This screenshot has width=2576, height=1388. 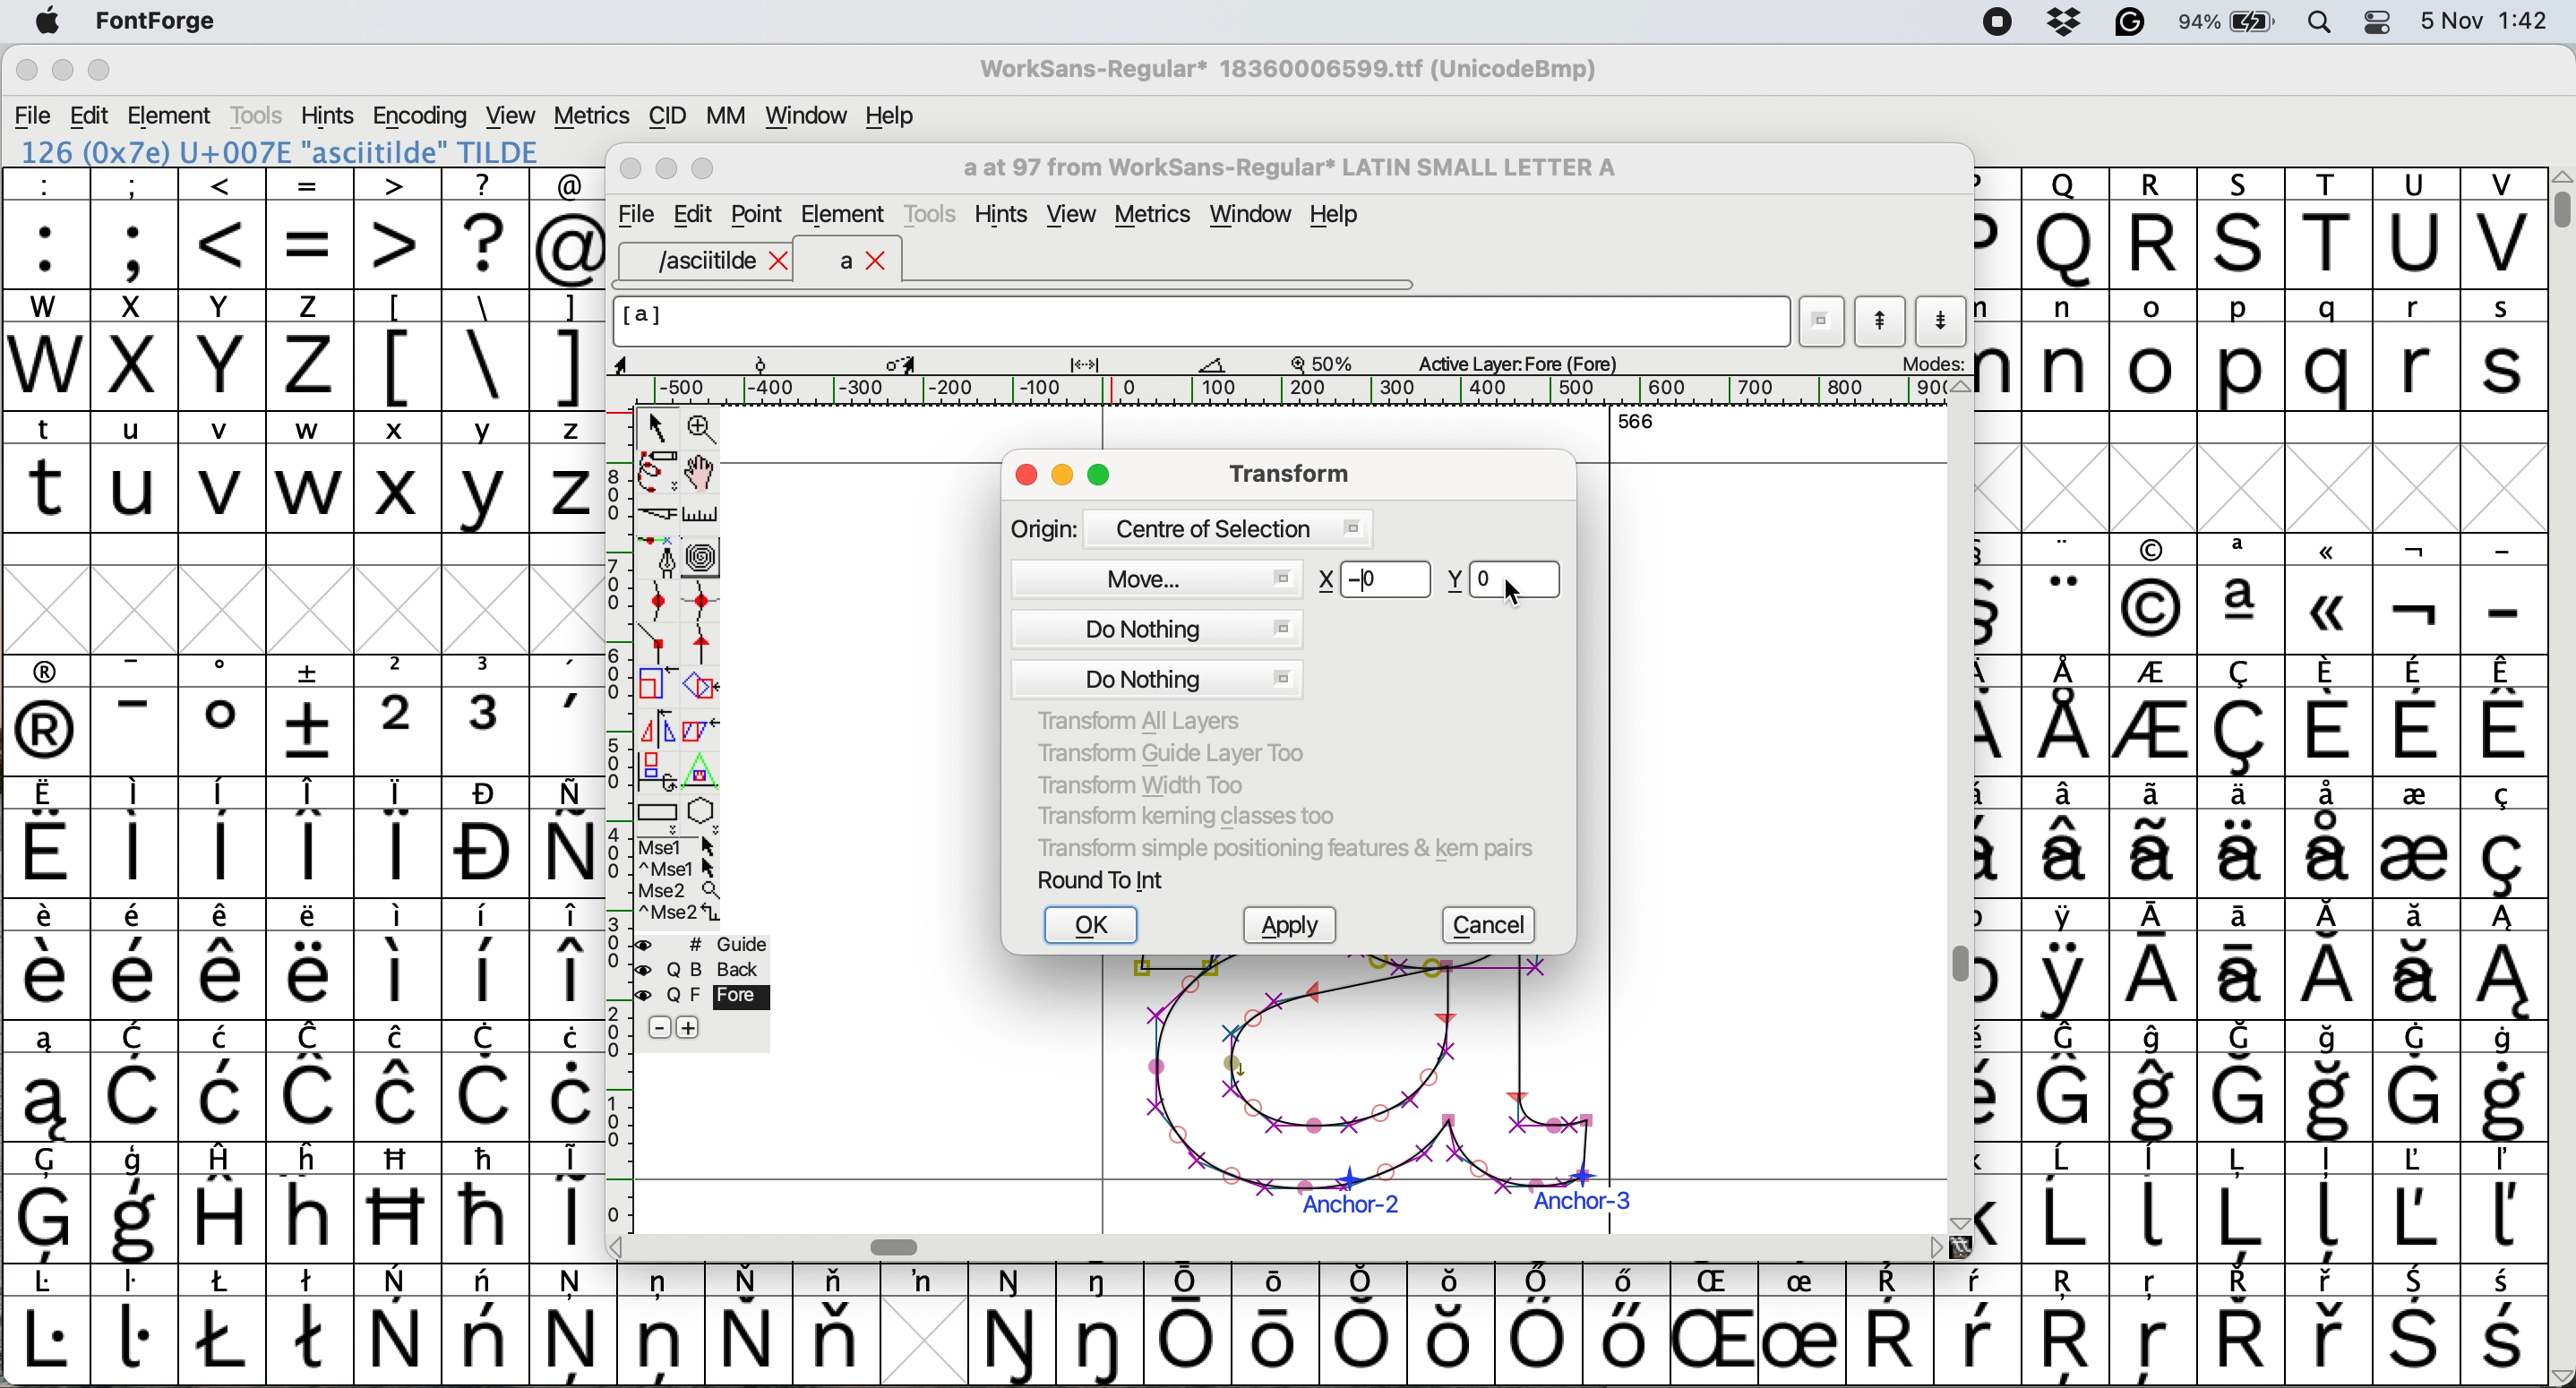 I want to click on t, so click(x=46, y=470).